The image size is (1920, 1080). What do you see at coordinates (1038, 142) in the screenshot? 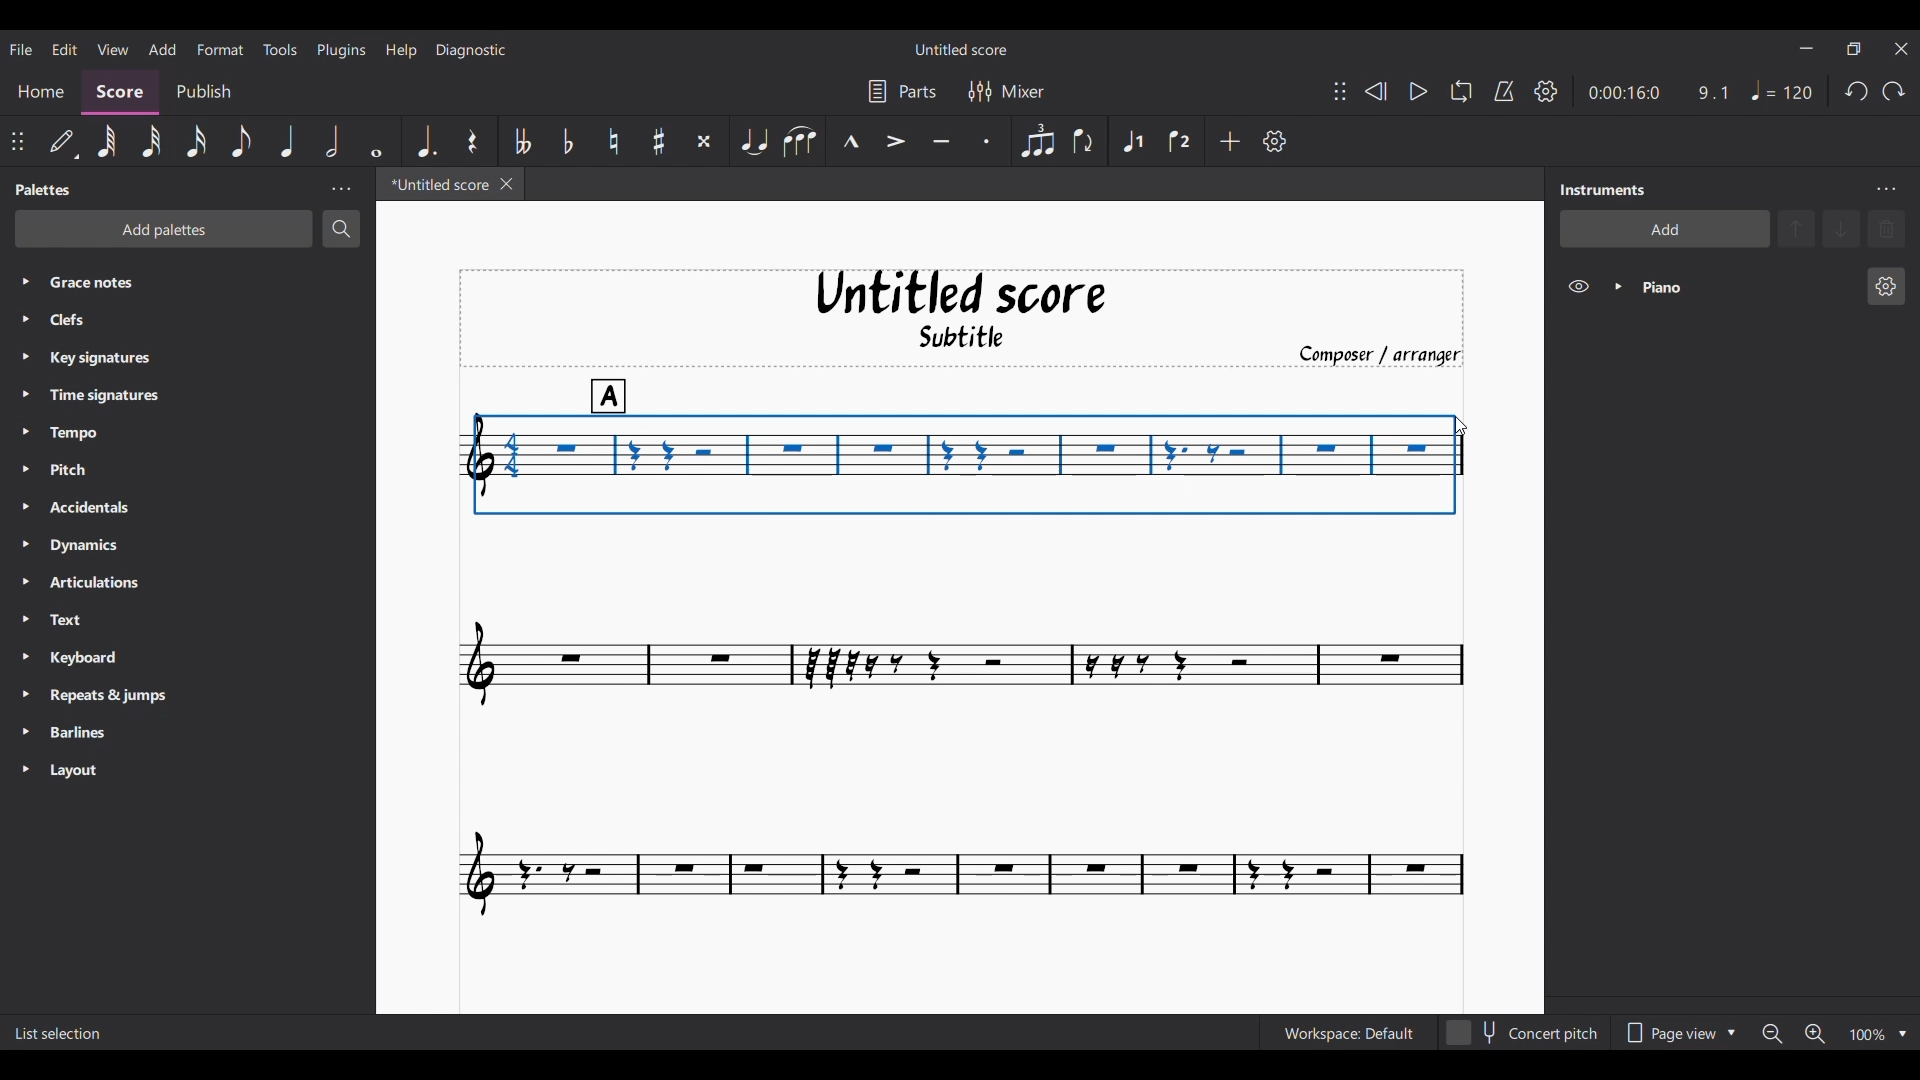
I see `Tuplet` at bounding box center [1038, 142].